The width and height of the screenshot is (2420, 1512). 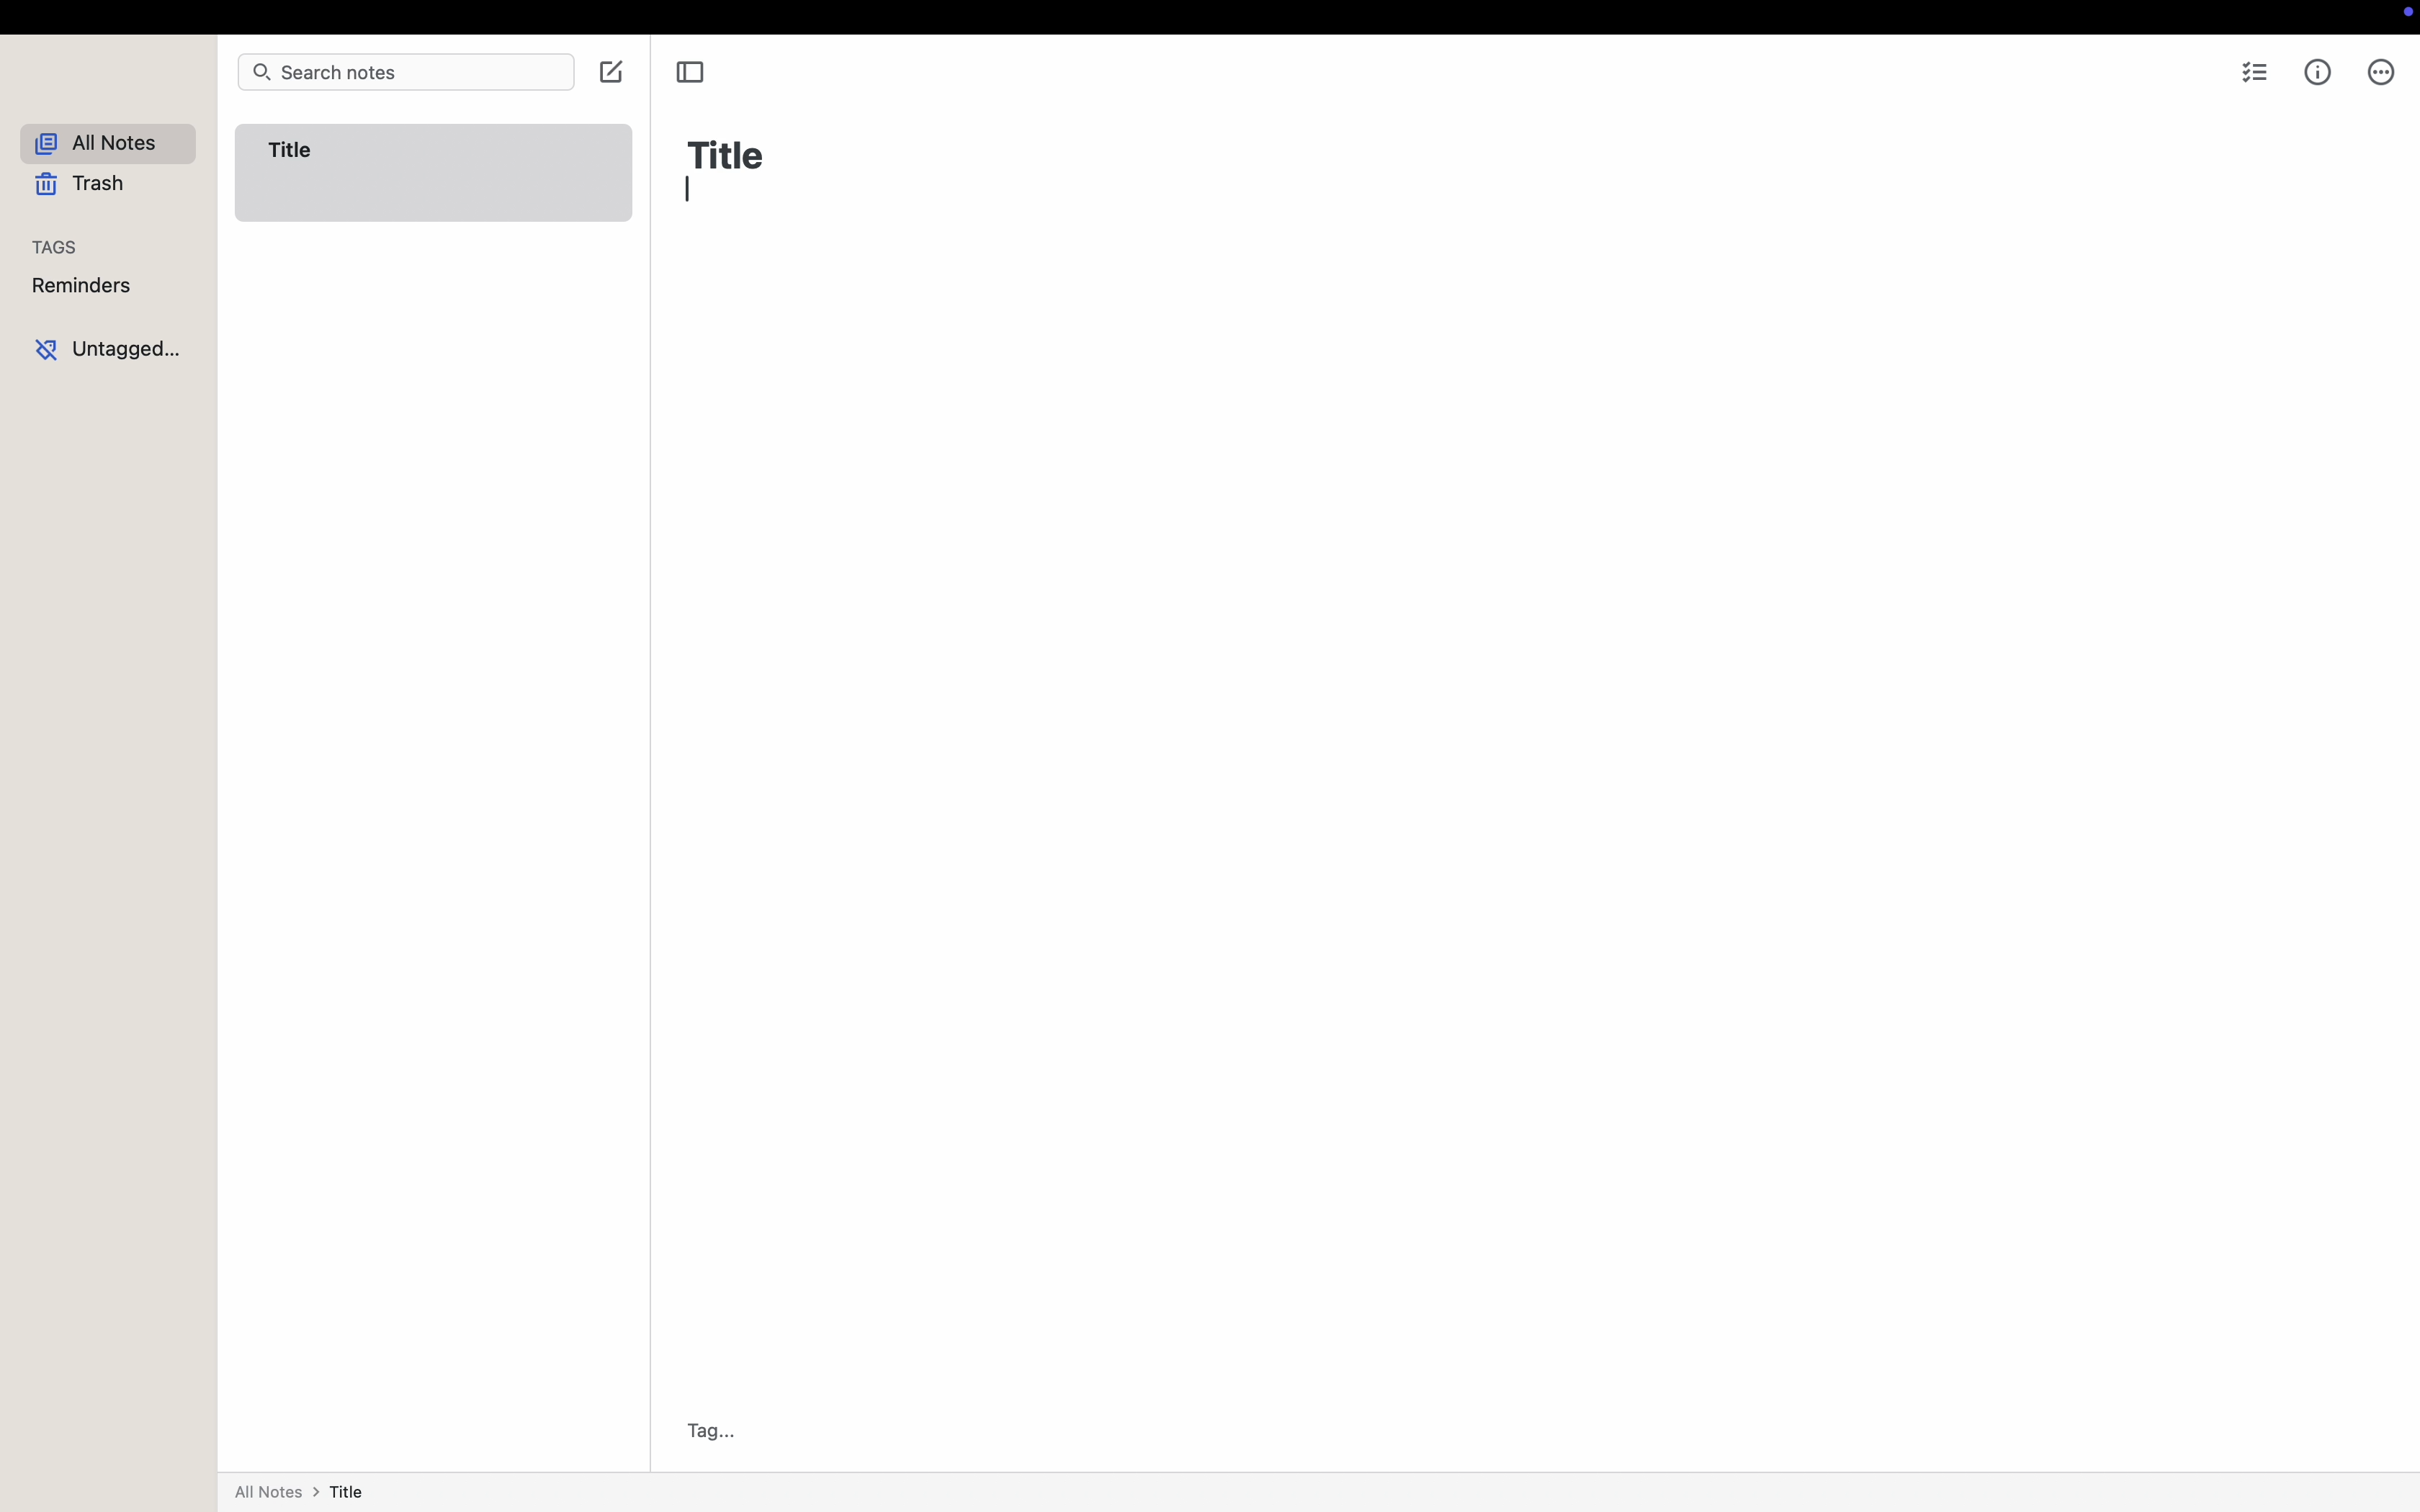 What do you see at coordinates (107, 288) in the screenshot?
I see `reminders` at bounding box center [107, 288].